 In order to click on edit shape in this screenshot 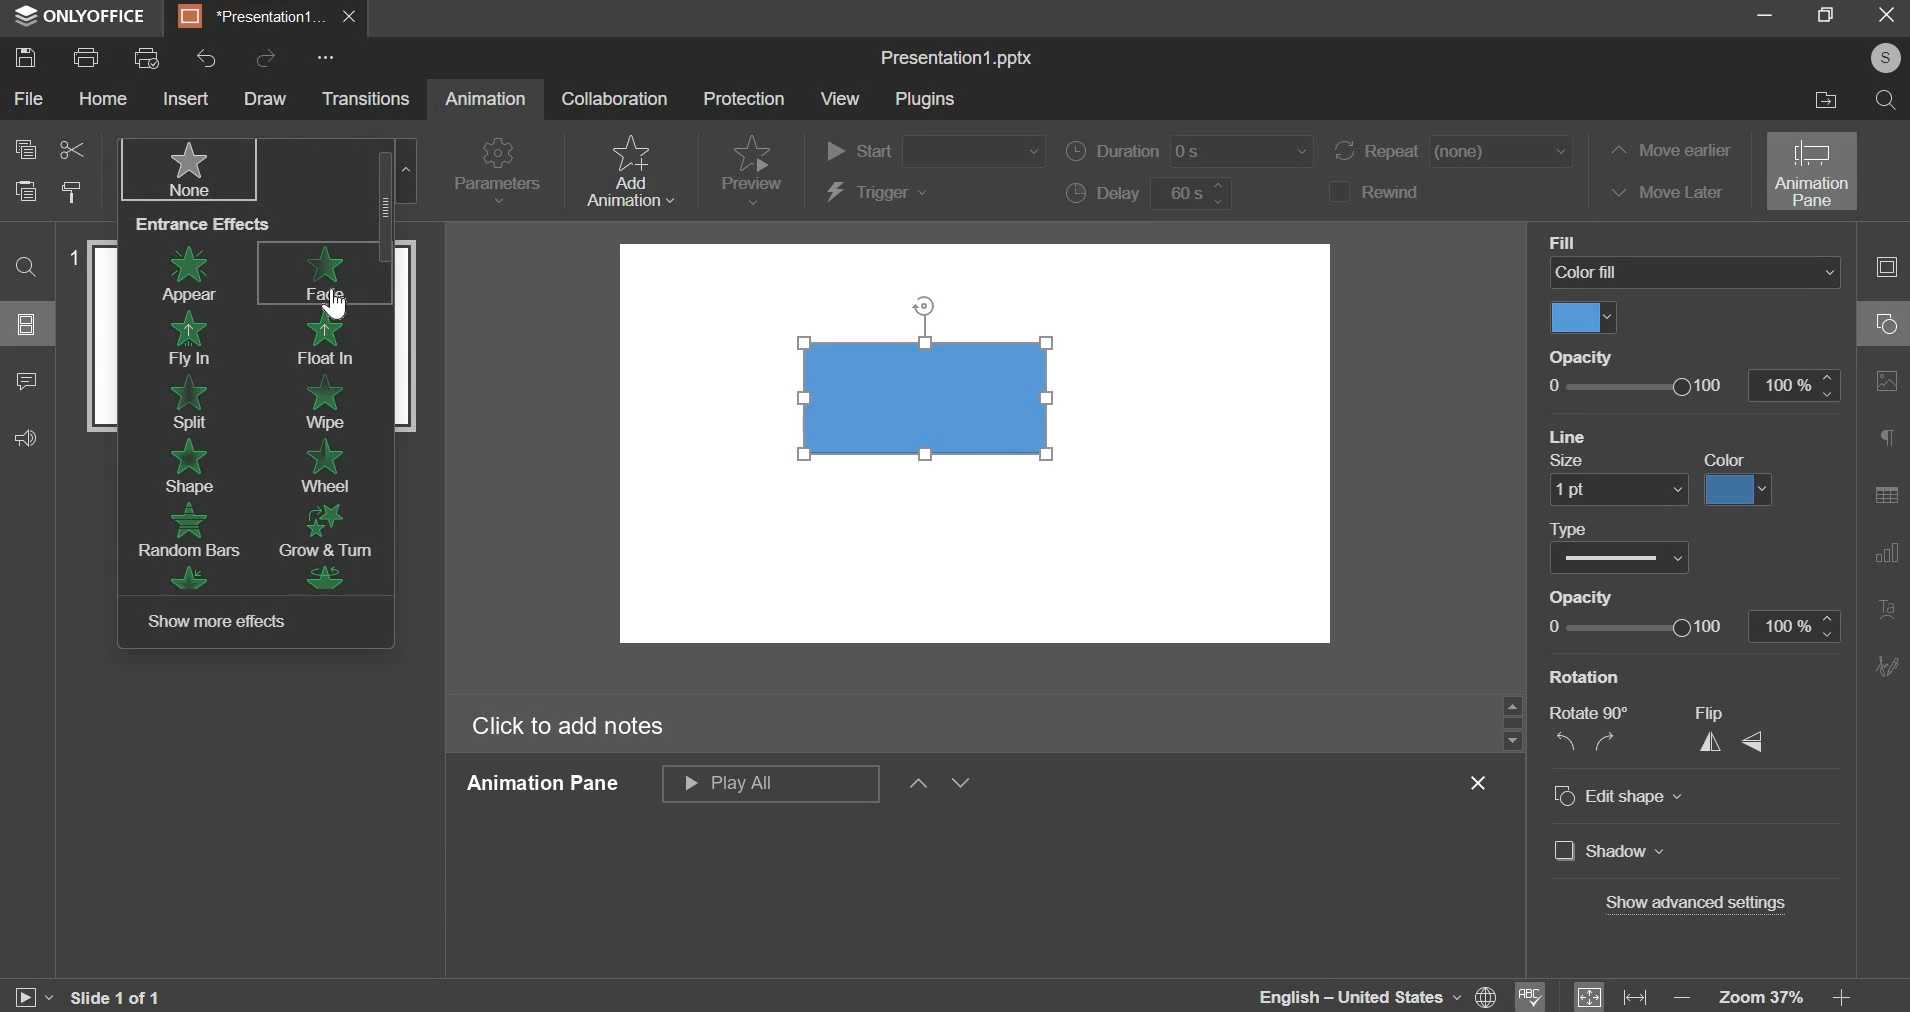, I will do `click(1658, 794)`.